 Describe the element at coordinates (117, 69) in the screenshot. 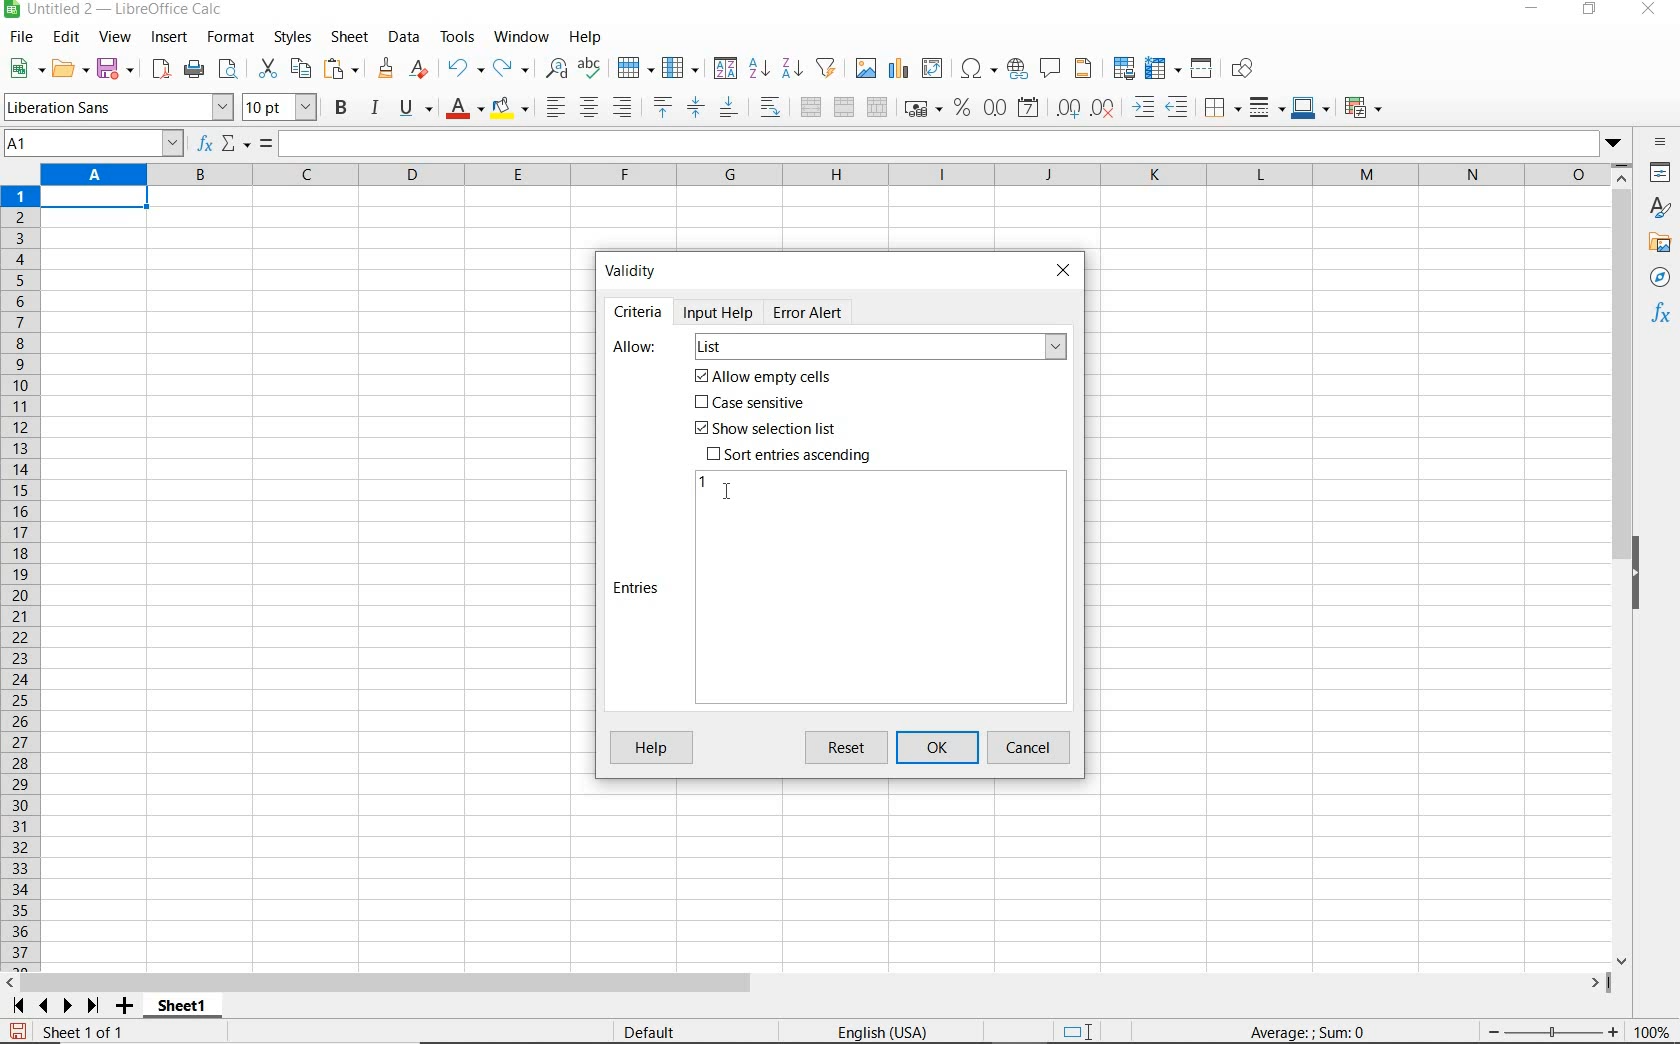

I see `save` at that location.